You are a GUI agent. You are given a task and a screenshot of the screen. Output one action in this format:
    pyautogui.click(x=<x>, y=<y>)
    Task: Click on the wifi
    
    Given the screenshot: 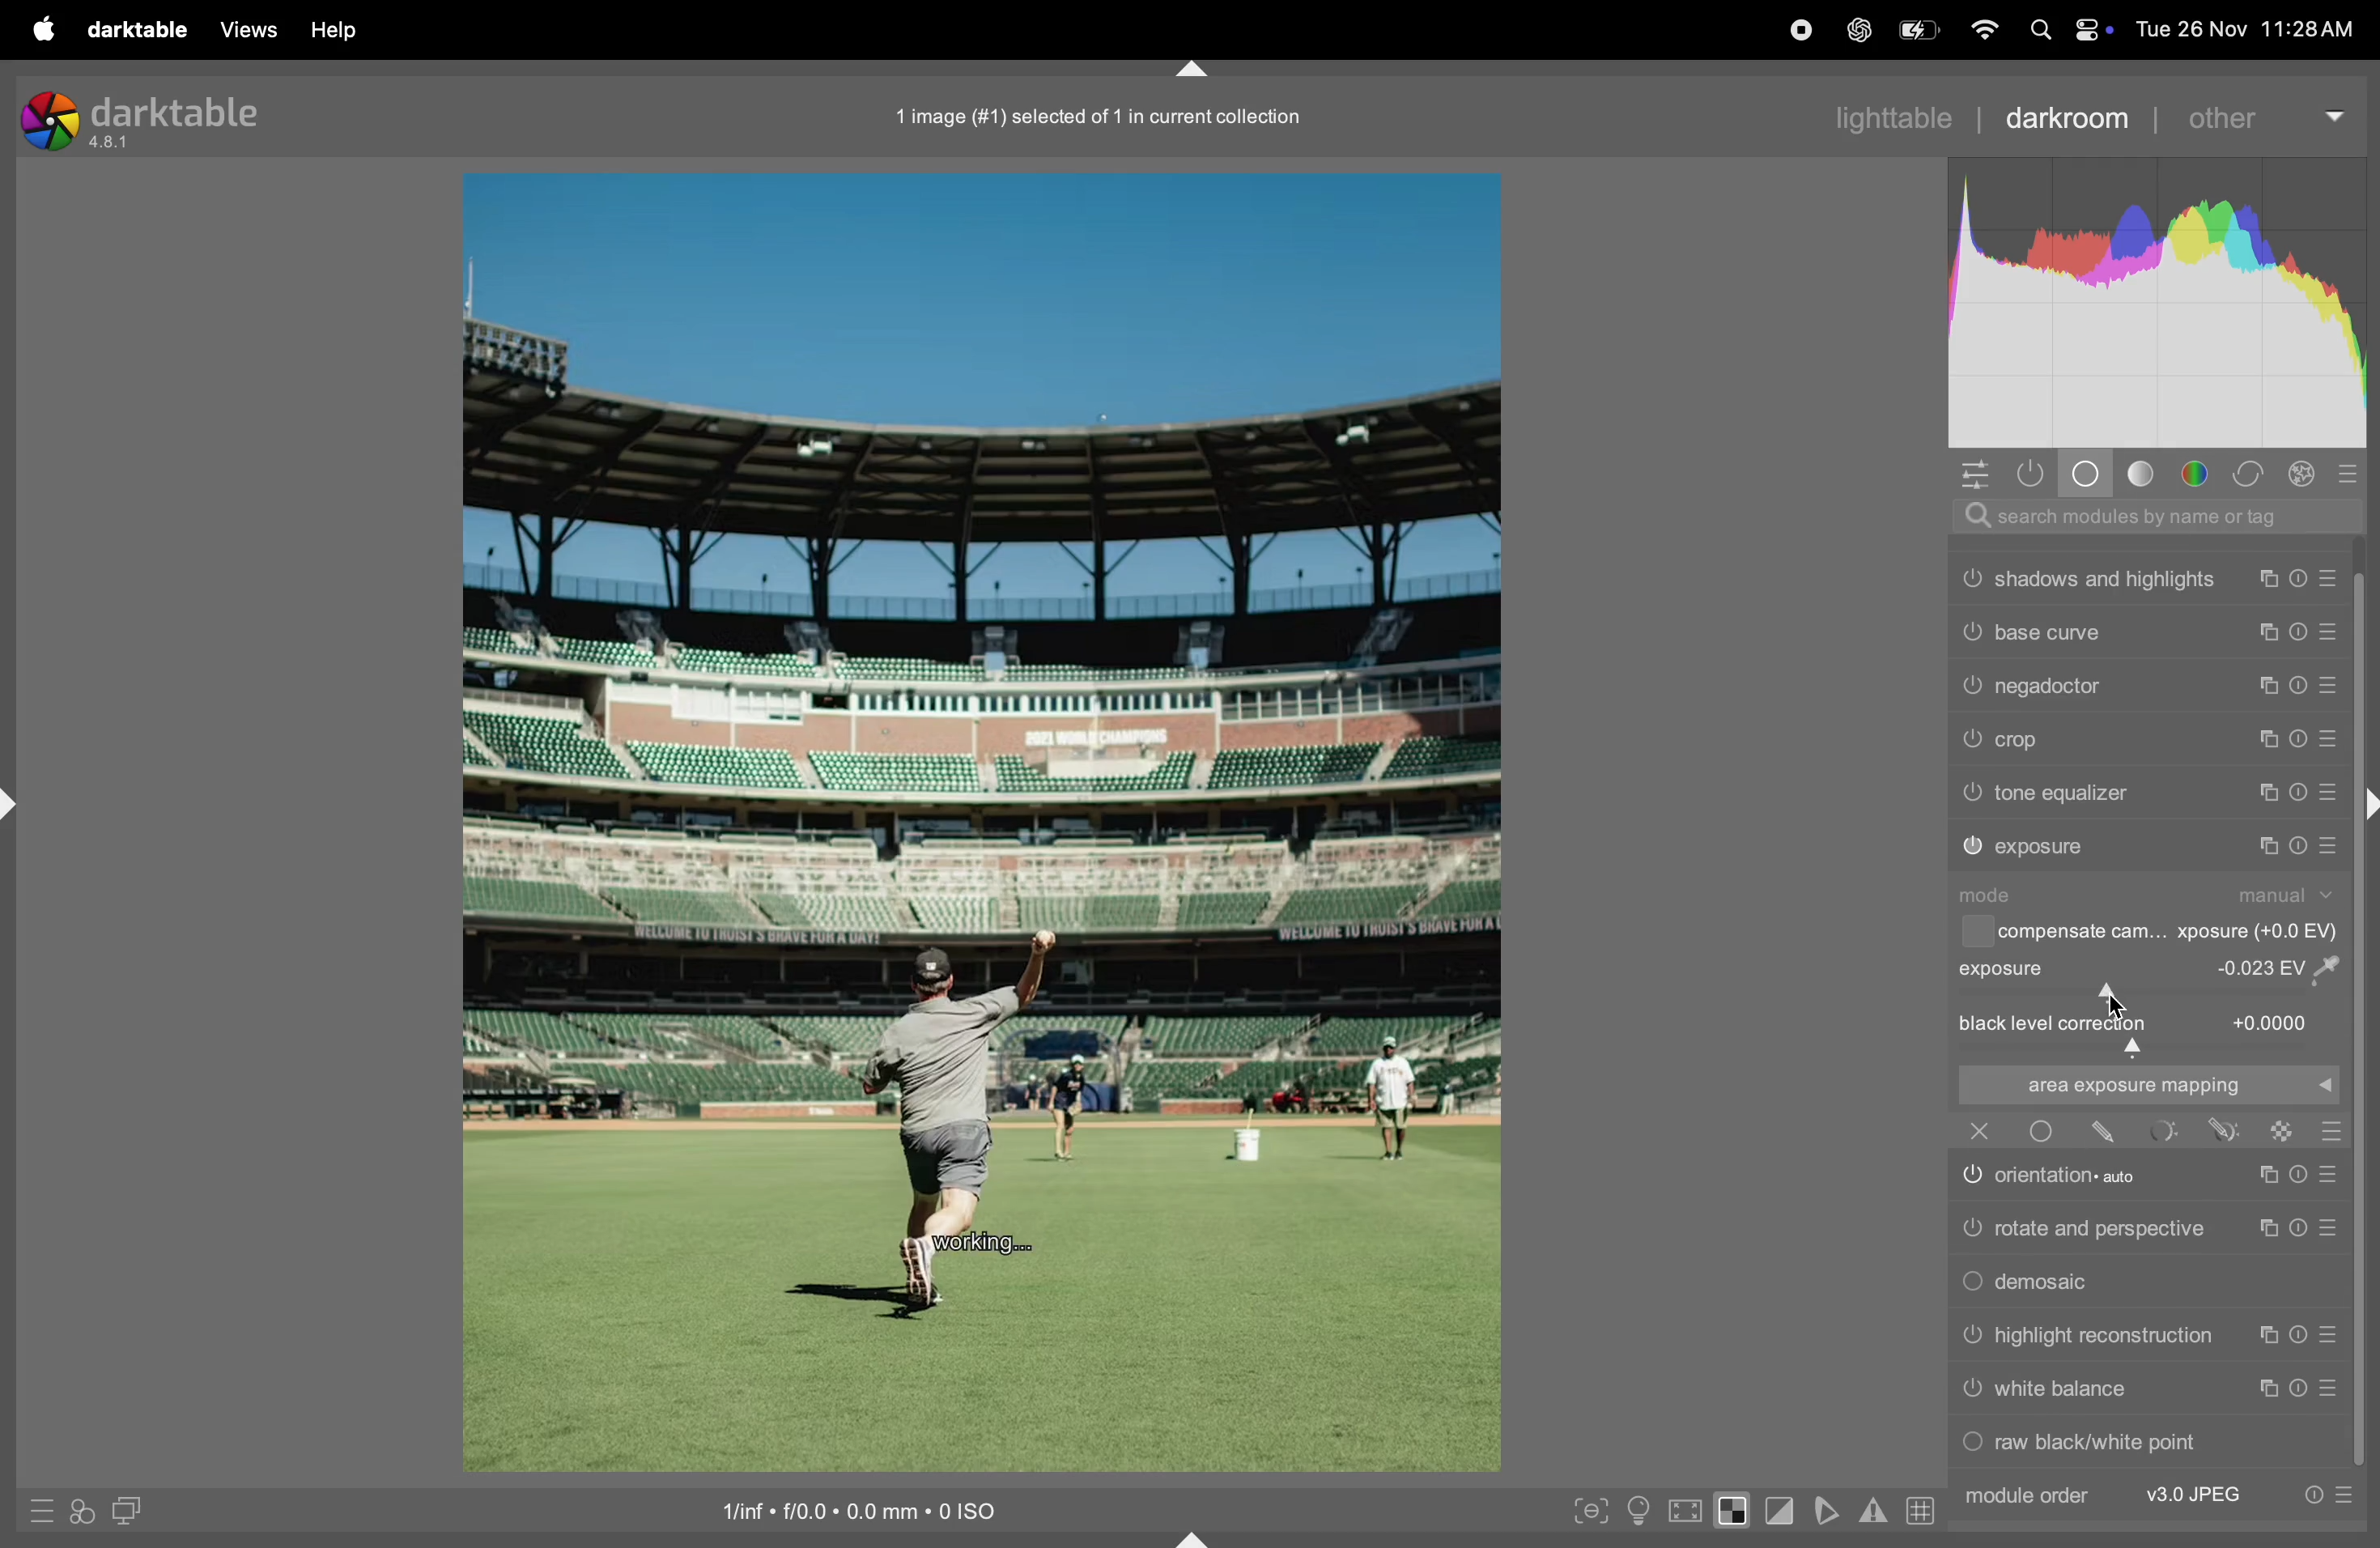 What is the action you would take?
    pyautogui.click(x=1986, y=32)
    